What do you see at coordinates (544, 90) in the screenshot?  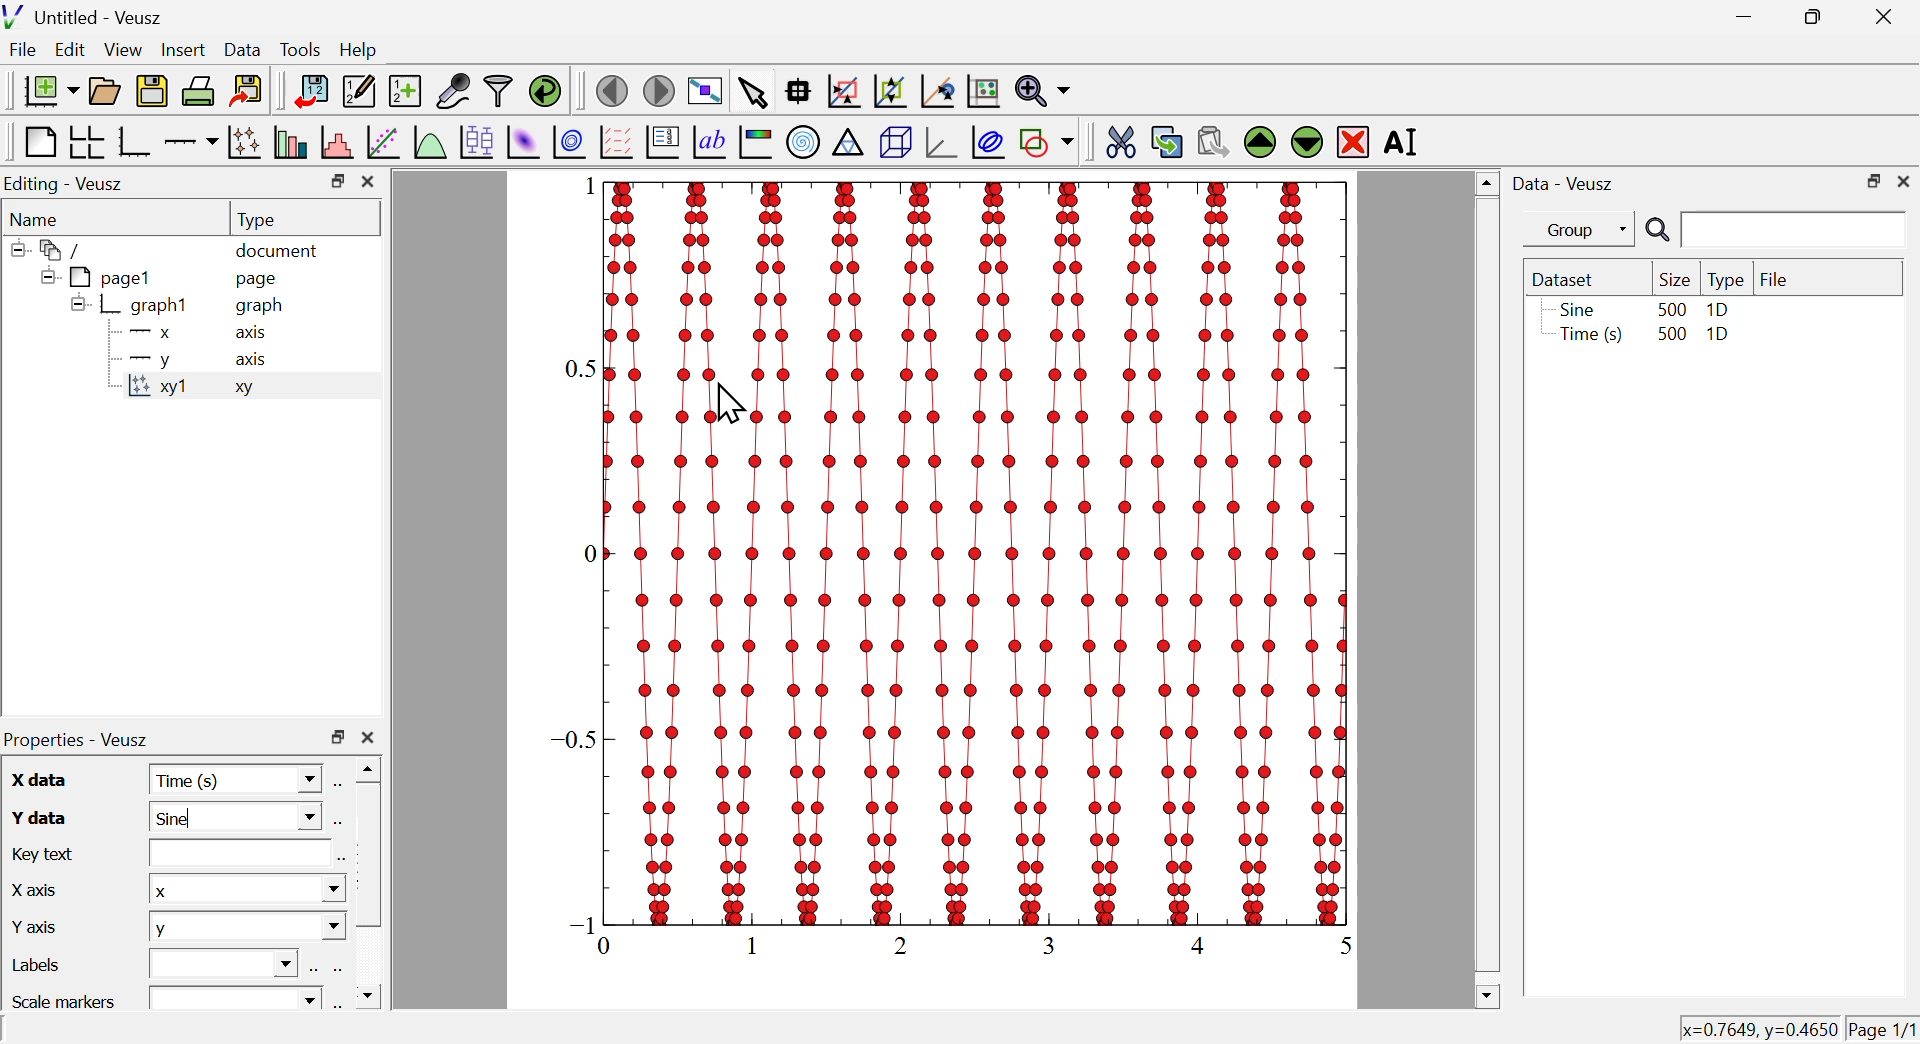 I see `reload linked datasets` at bounding box center [544, 90].